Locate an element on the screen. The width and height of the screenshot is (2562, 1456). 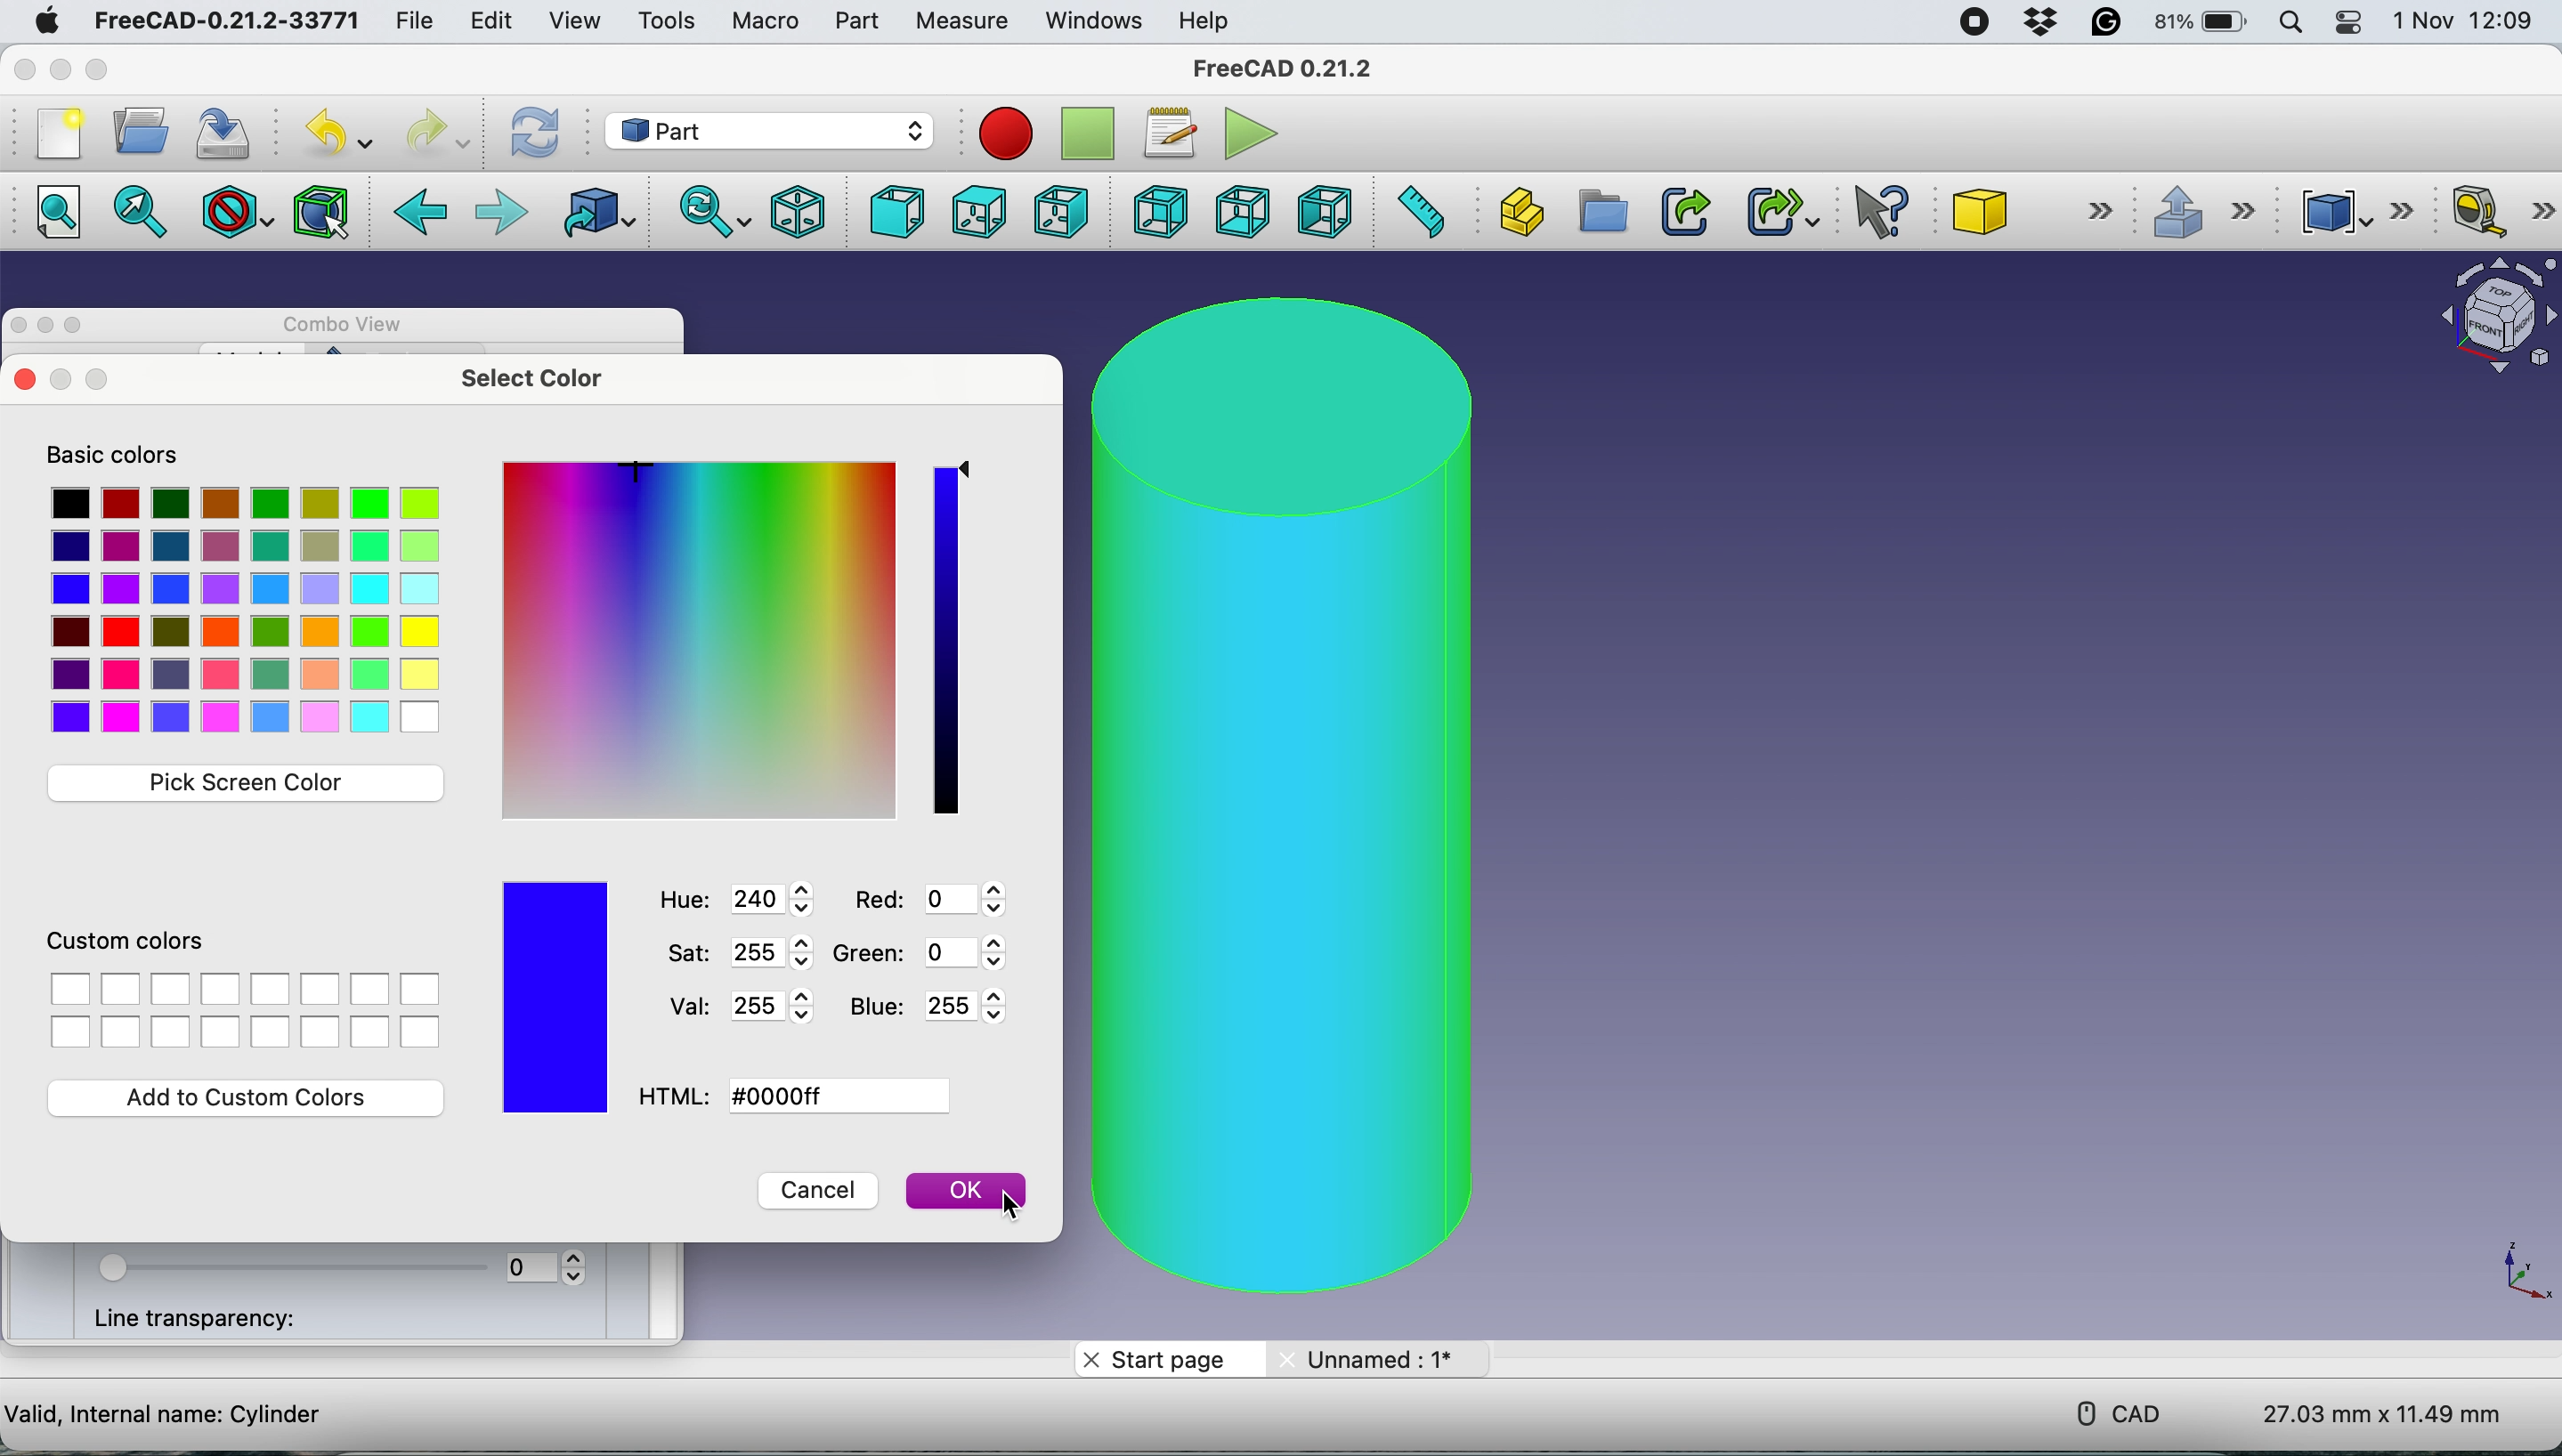
measure linear is located at coordinates (2499, 213).